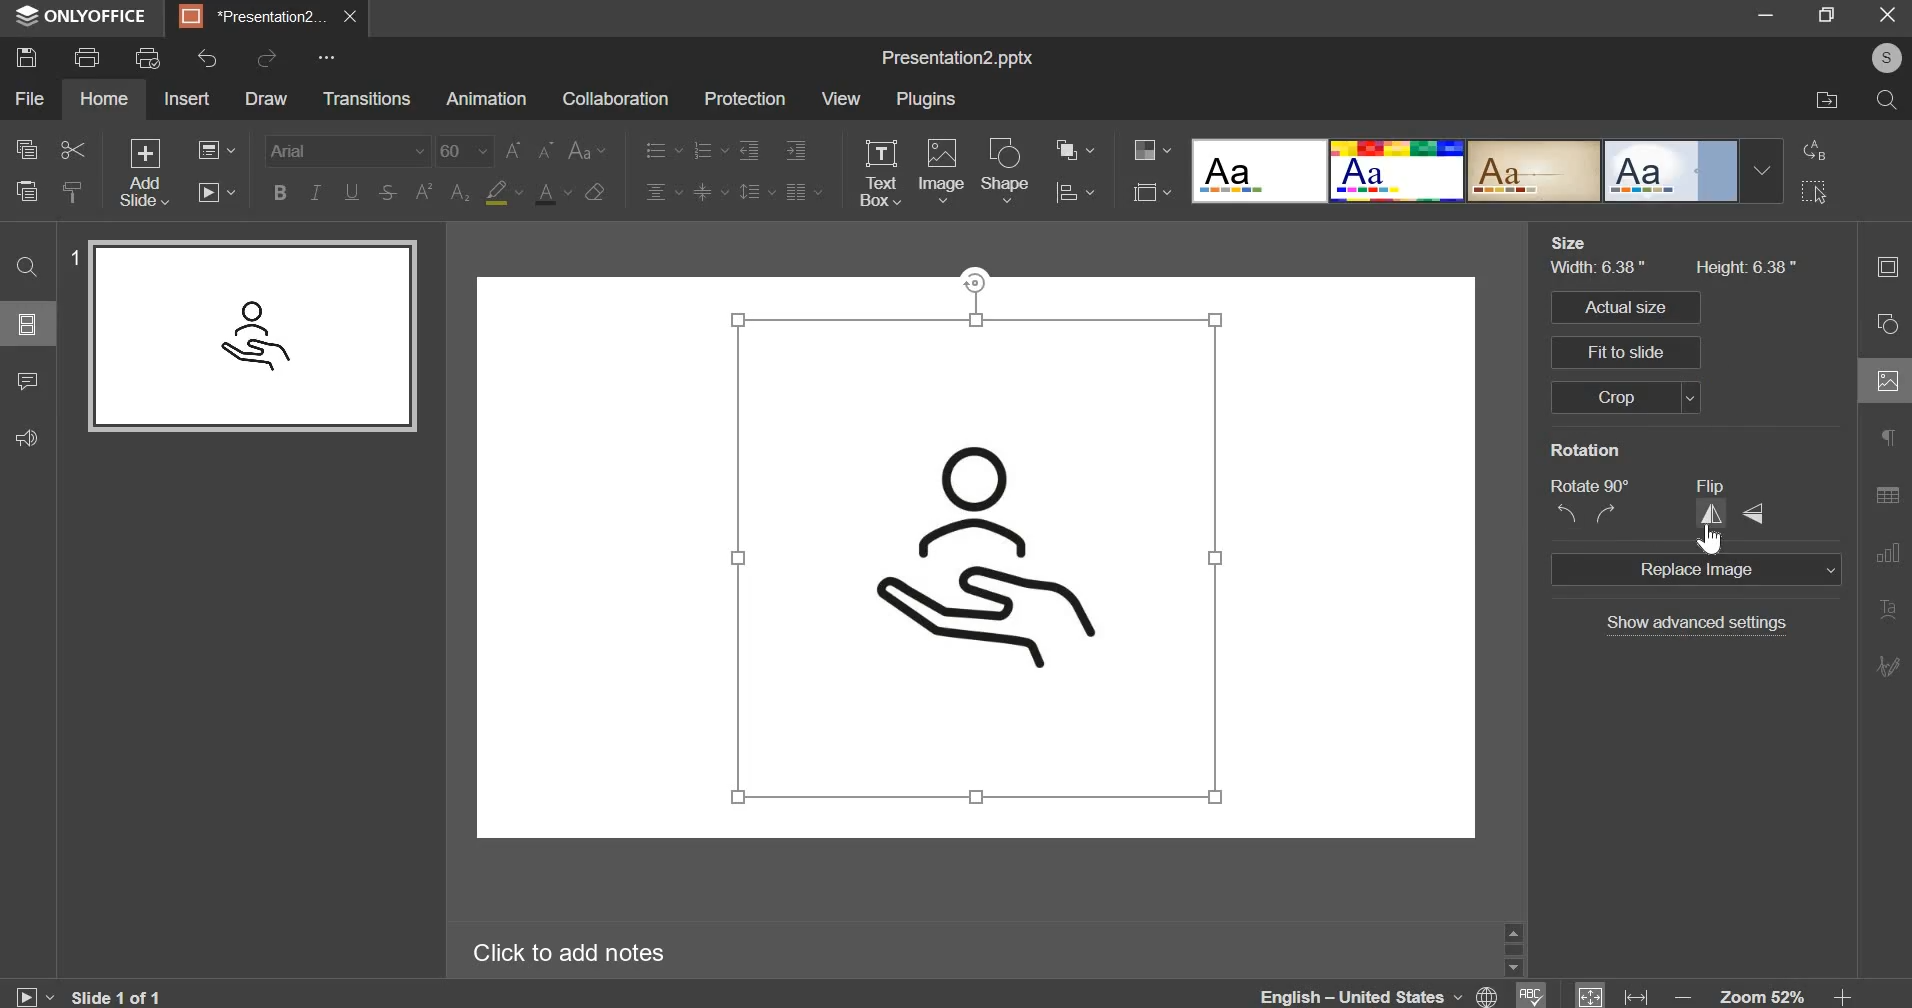 The image size is (1912, 1008). What do you see at coordinates (1887, 267) in the screenshot?
I see `slide settings` at bounding box center [1887, 267].